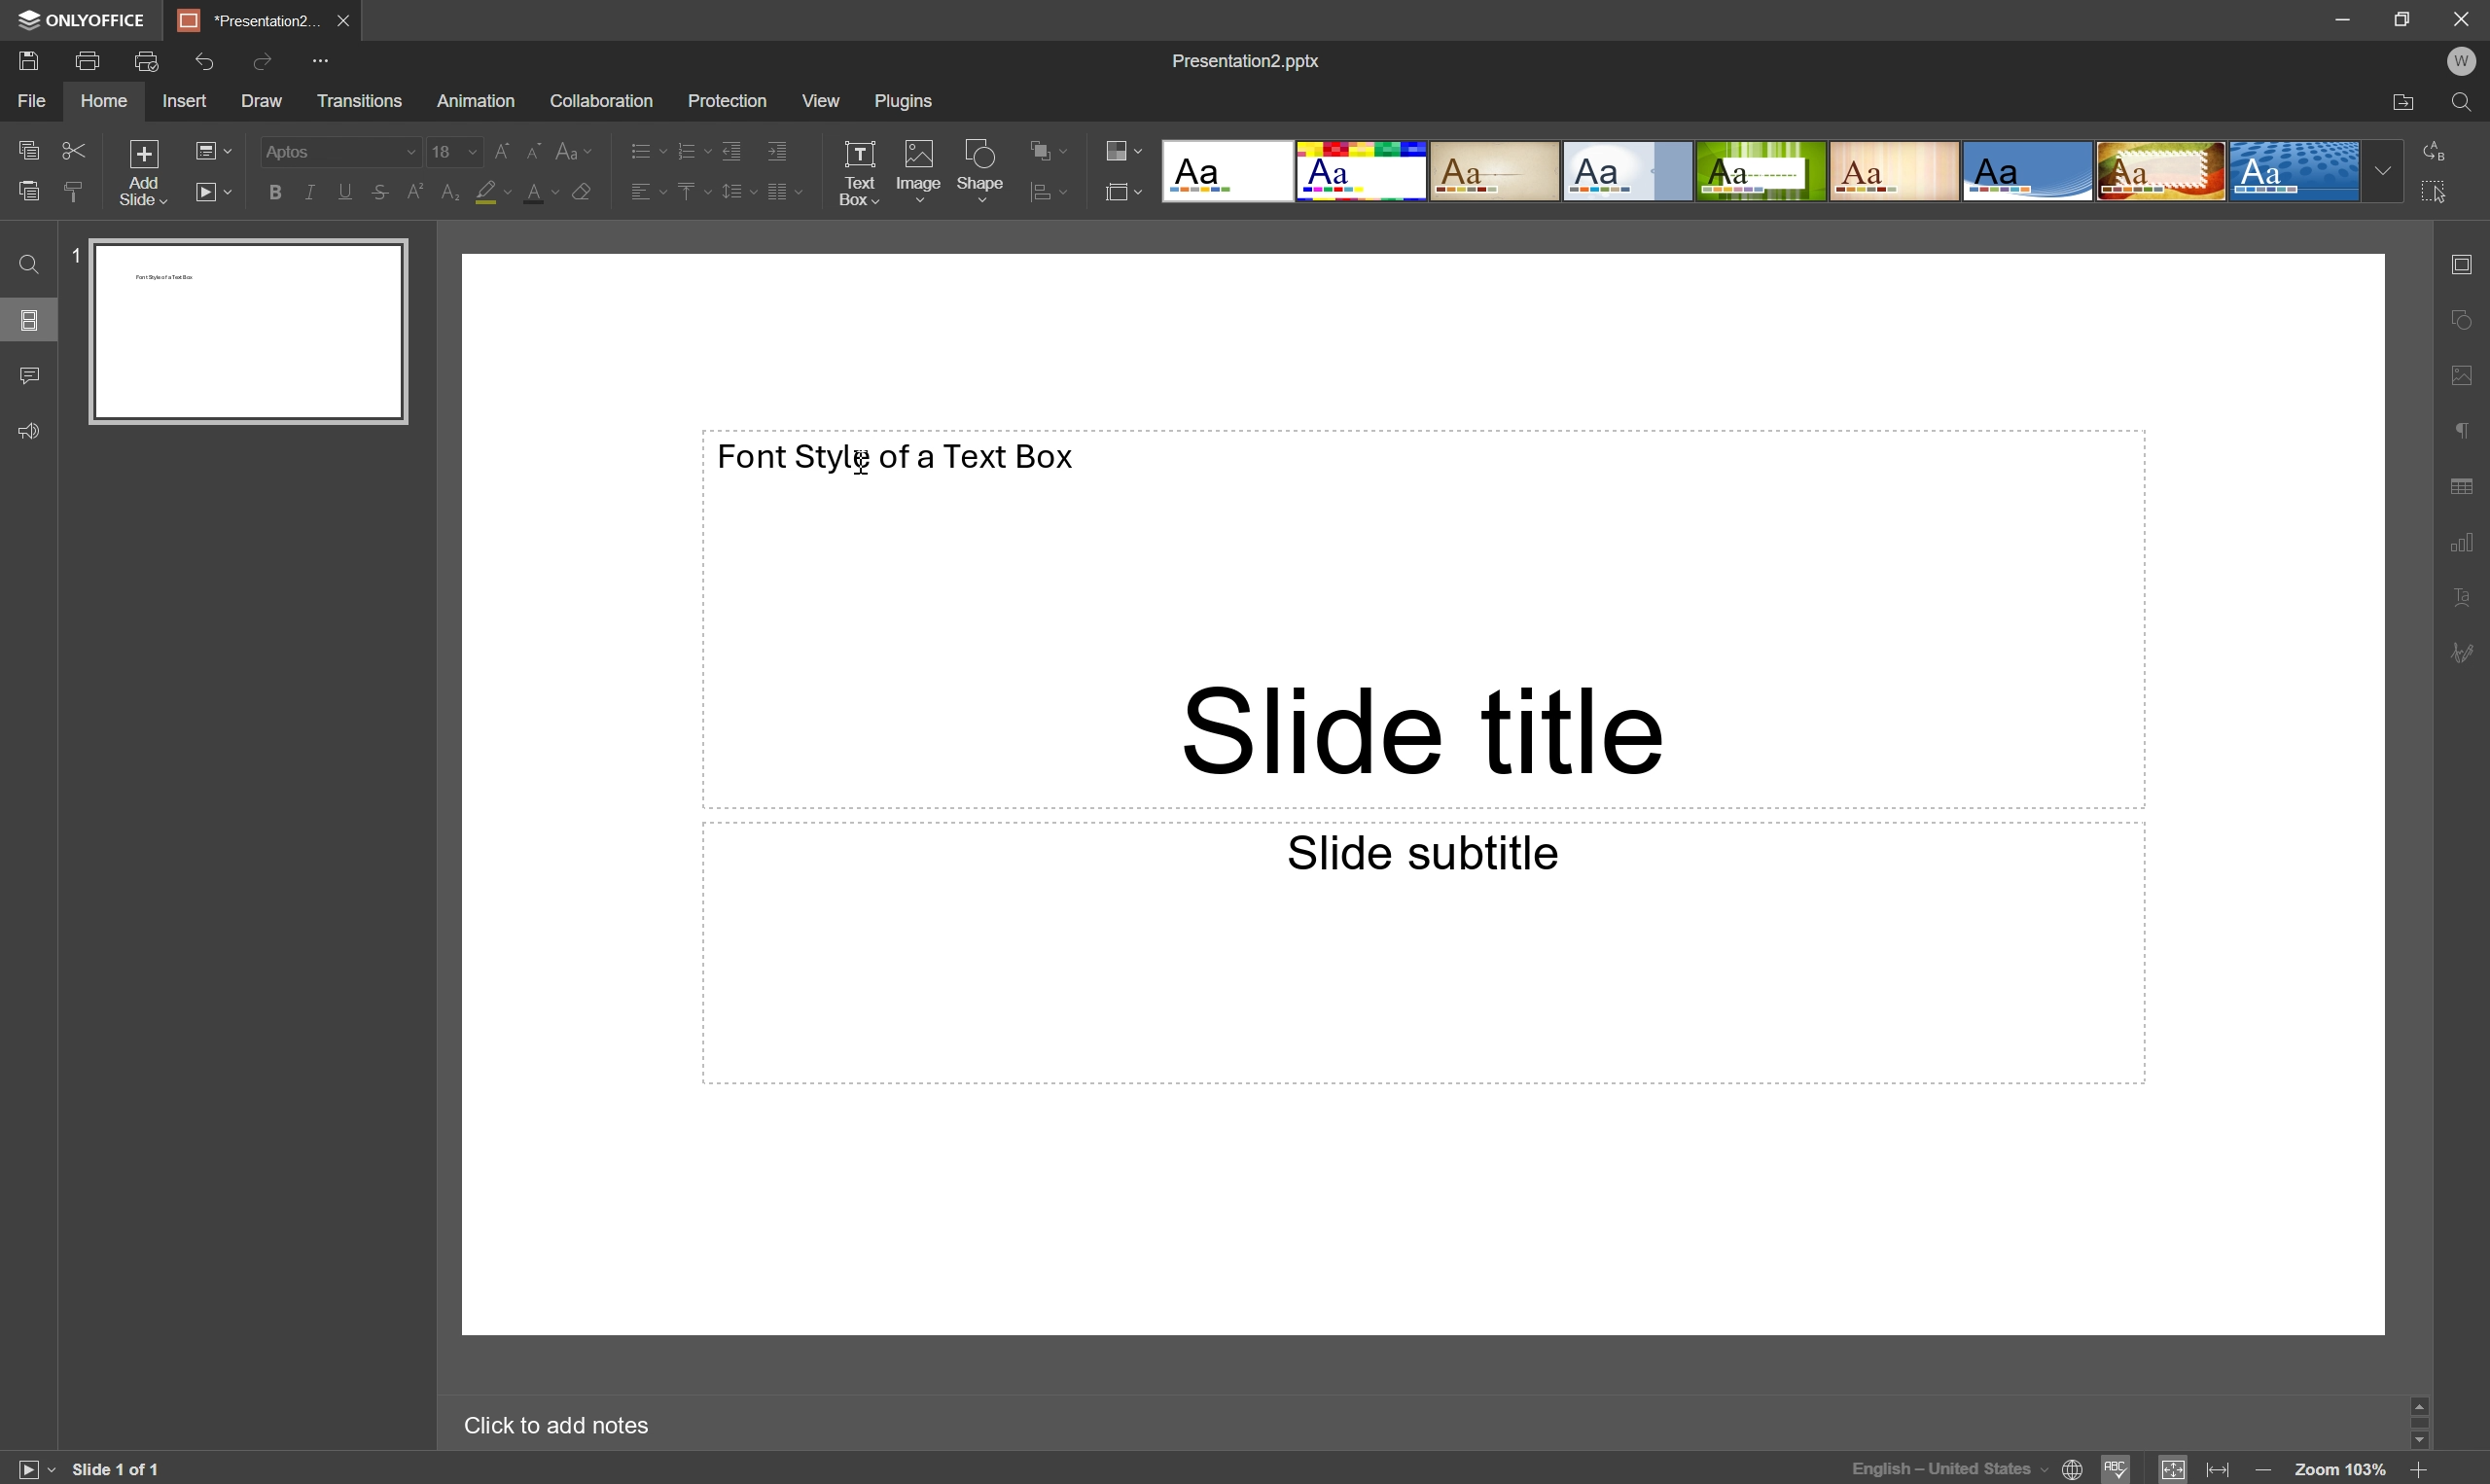 This screenshot has height=1484, width=2490. I want to click on ONLYOFFICE, so click(80, 20).